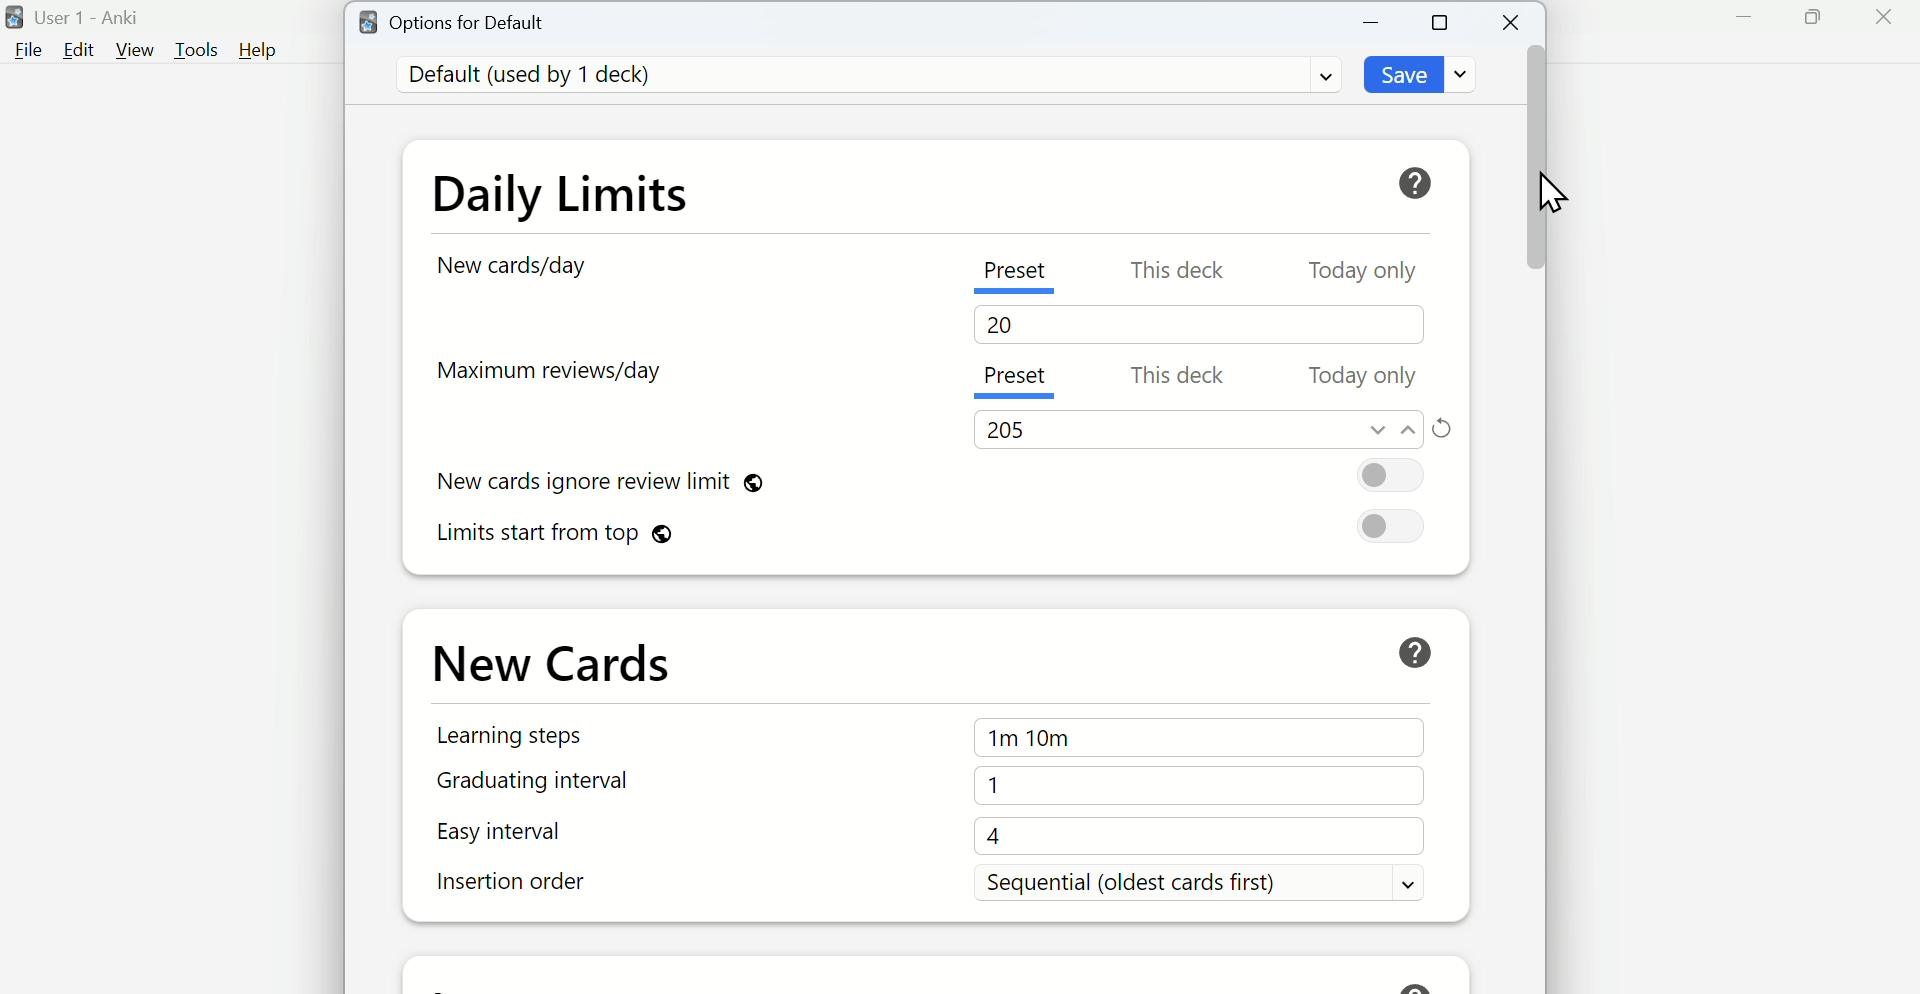 This screenshot has height=994, width=1920. What do you see at coordinates (1198, 736) in the screenshot?
I see `1m 10m` at bounding box center [1198, 736].